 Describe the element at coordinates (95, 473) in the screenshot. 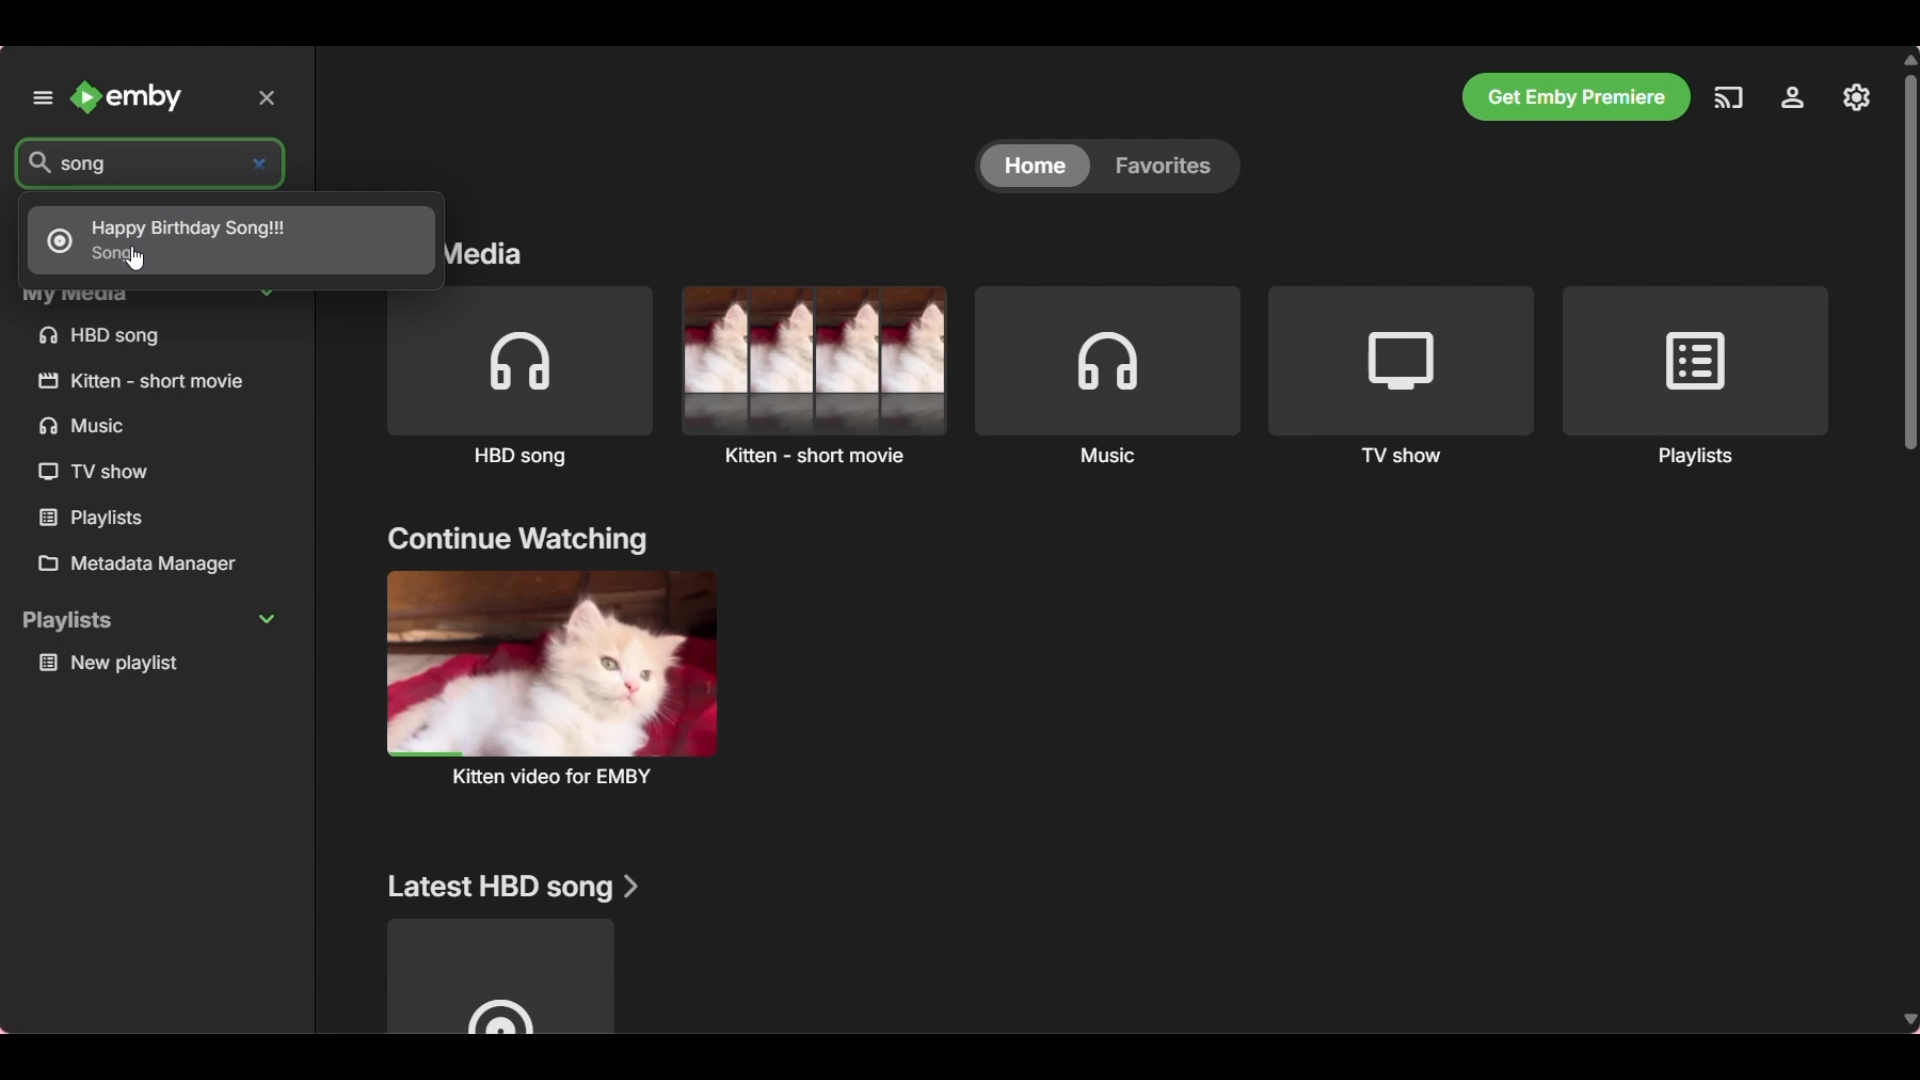

I see `TV show` at that location.